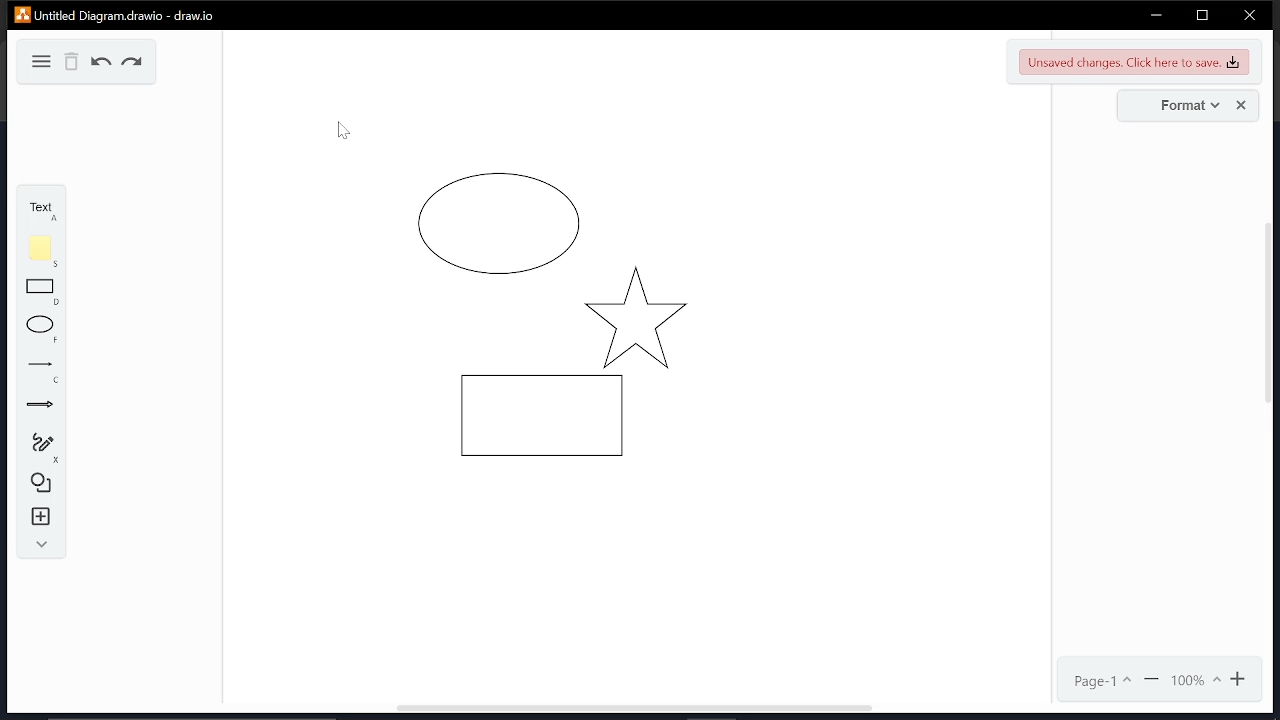 The height and width of the screenshot is (720, 1280). I want to click on arrows, so click(40, 407).